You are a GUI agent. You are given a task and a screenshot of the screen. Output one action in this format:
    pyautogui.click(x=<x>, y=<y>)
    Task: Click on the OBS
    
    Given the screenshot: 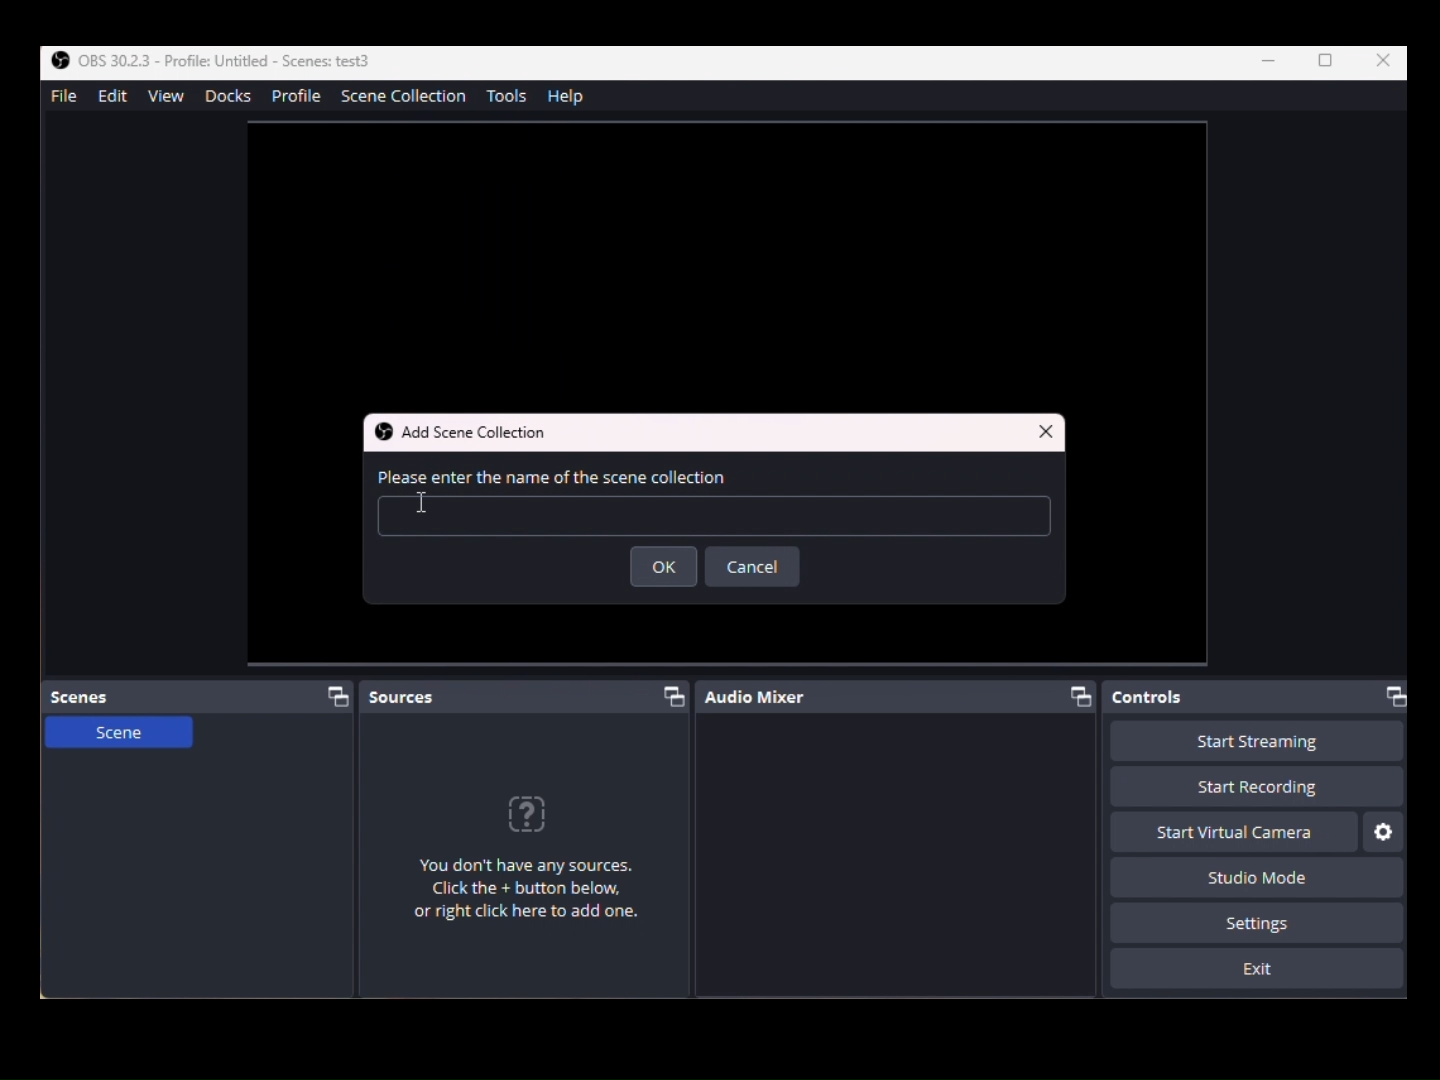 What is the action you would take?
    pyautogui.click(x=206, y=60)
    